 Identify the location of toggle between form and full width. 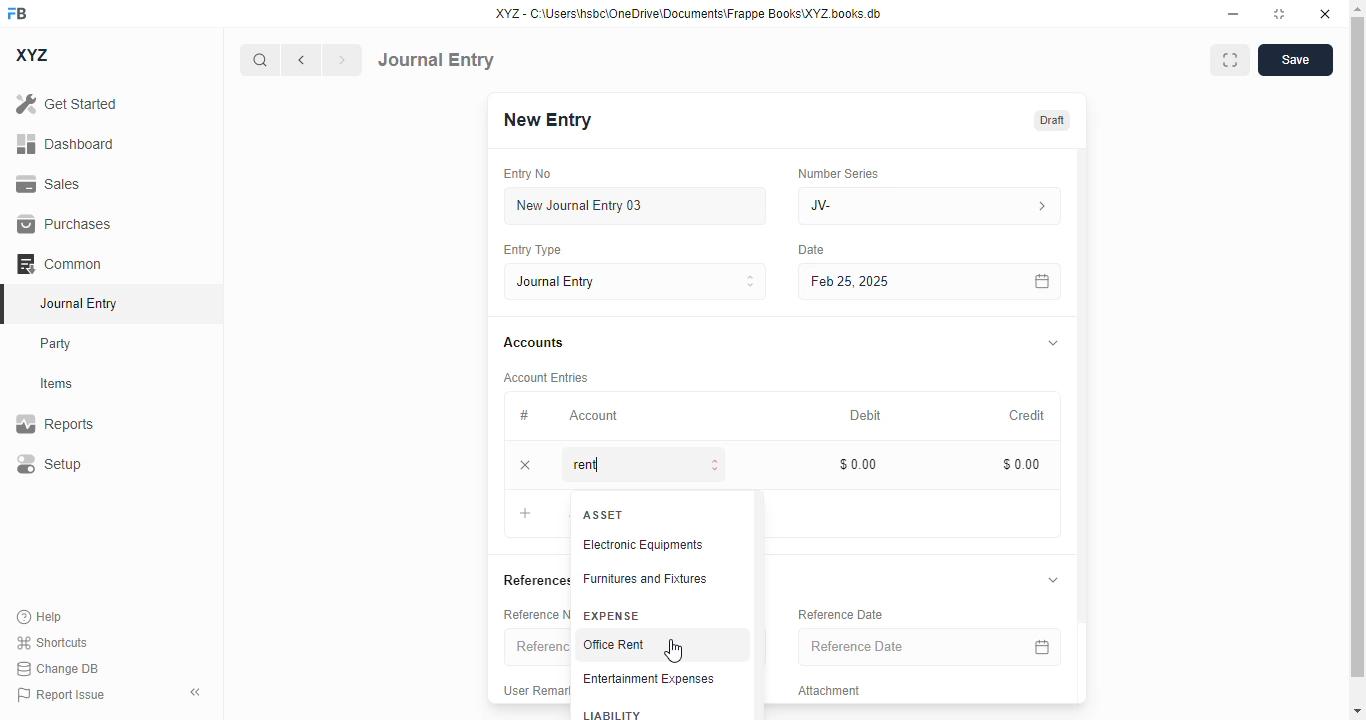
(1230, 60).